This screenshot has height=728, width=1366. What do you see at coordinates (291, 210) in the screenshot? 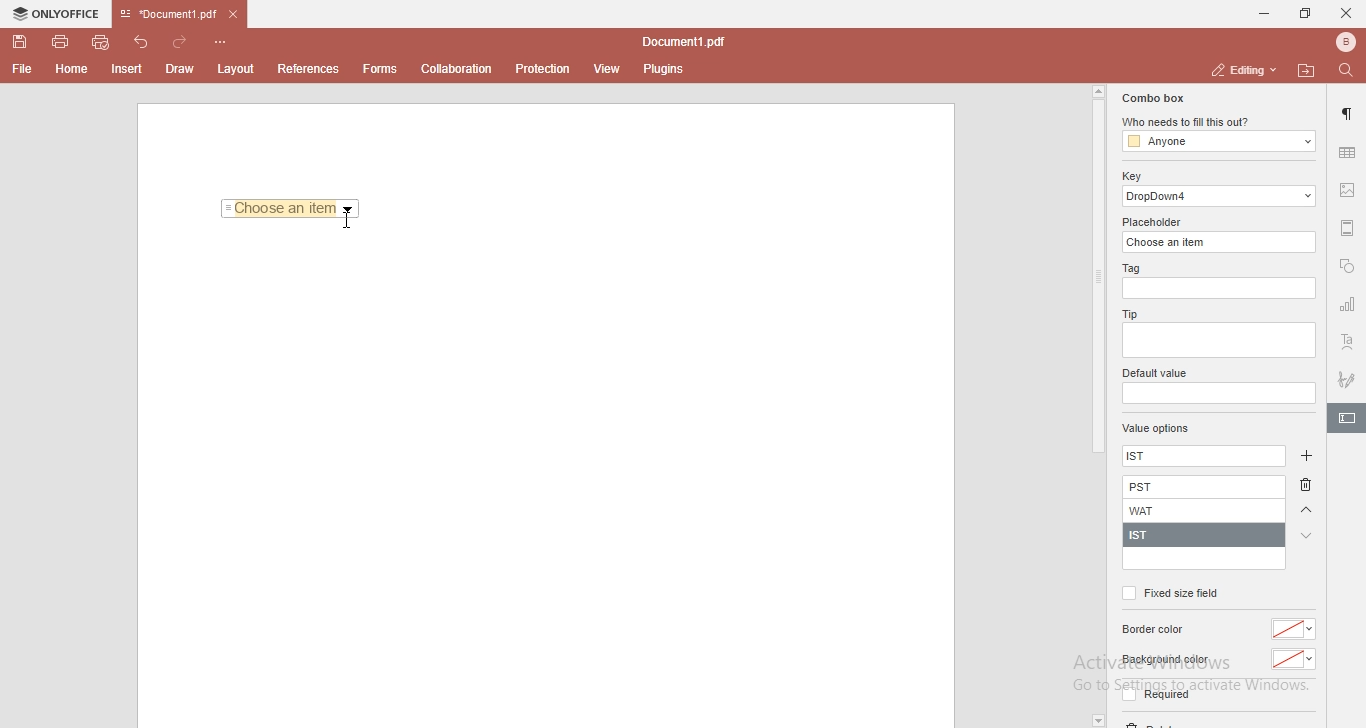
I see `Choose an item` at bounding box center [291, 210].